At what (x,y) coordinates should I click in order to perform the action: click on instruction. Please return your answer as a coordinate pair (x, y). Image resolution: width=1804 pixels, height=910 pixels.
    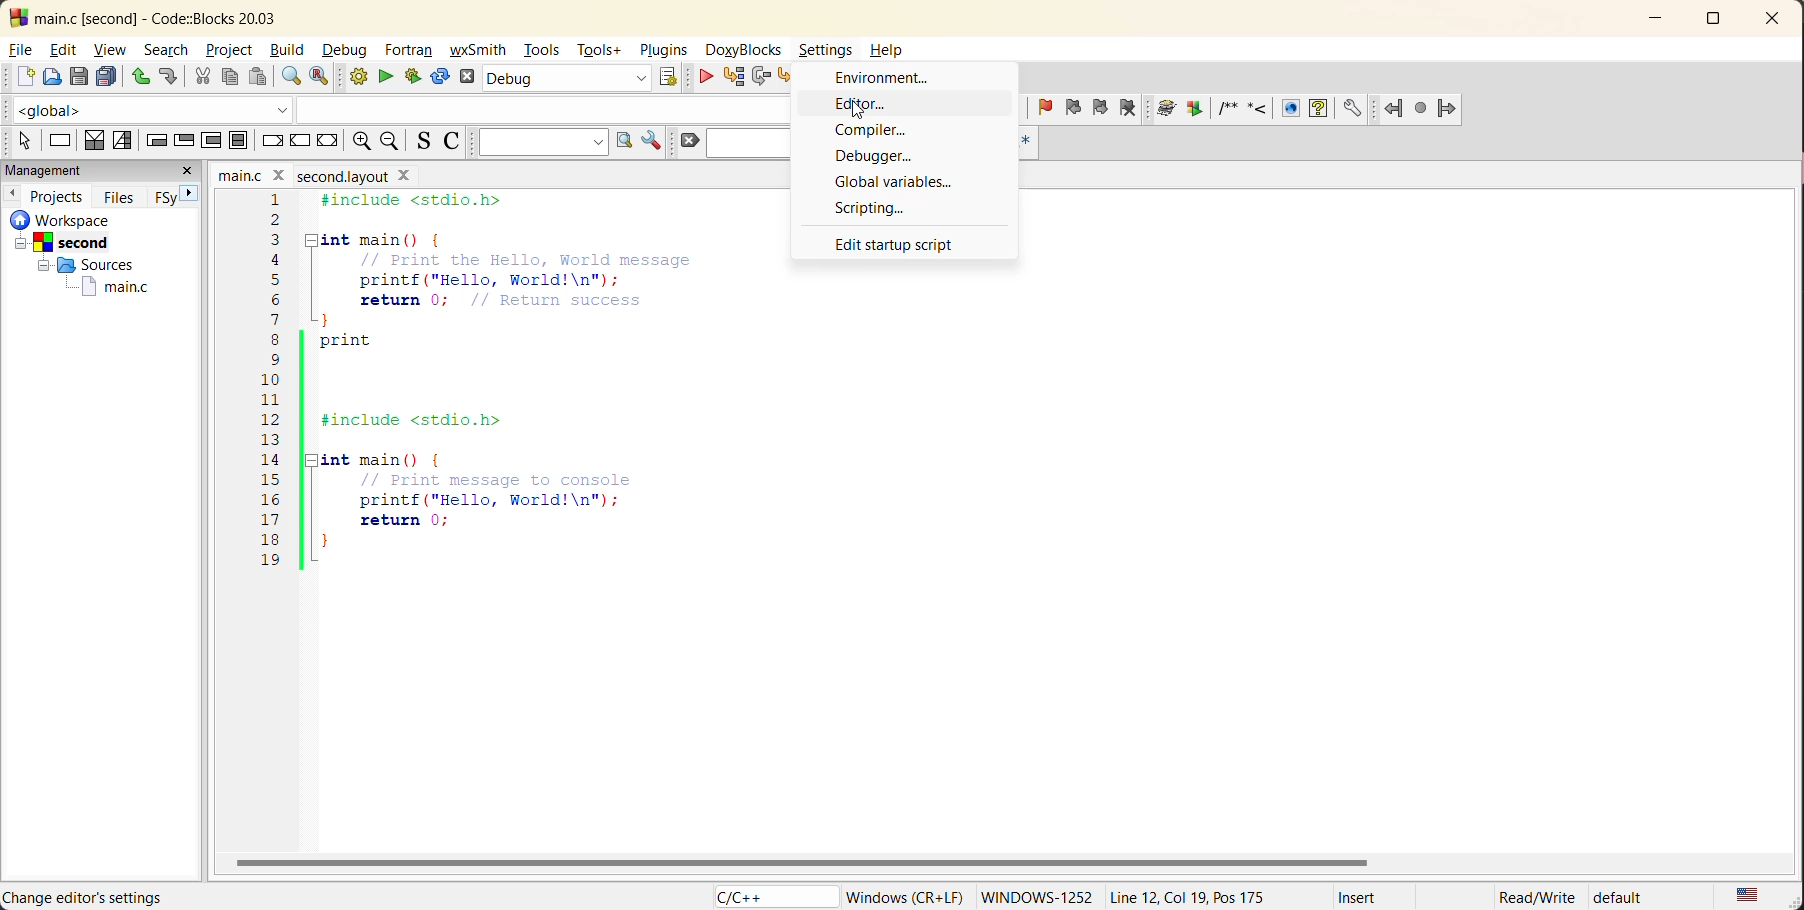
    Looking at the image, I should click on (59, 139).